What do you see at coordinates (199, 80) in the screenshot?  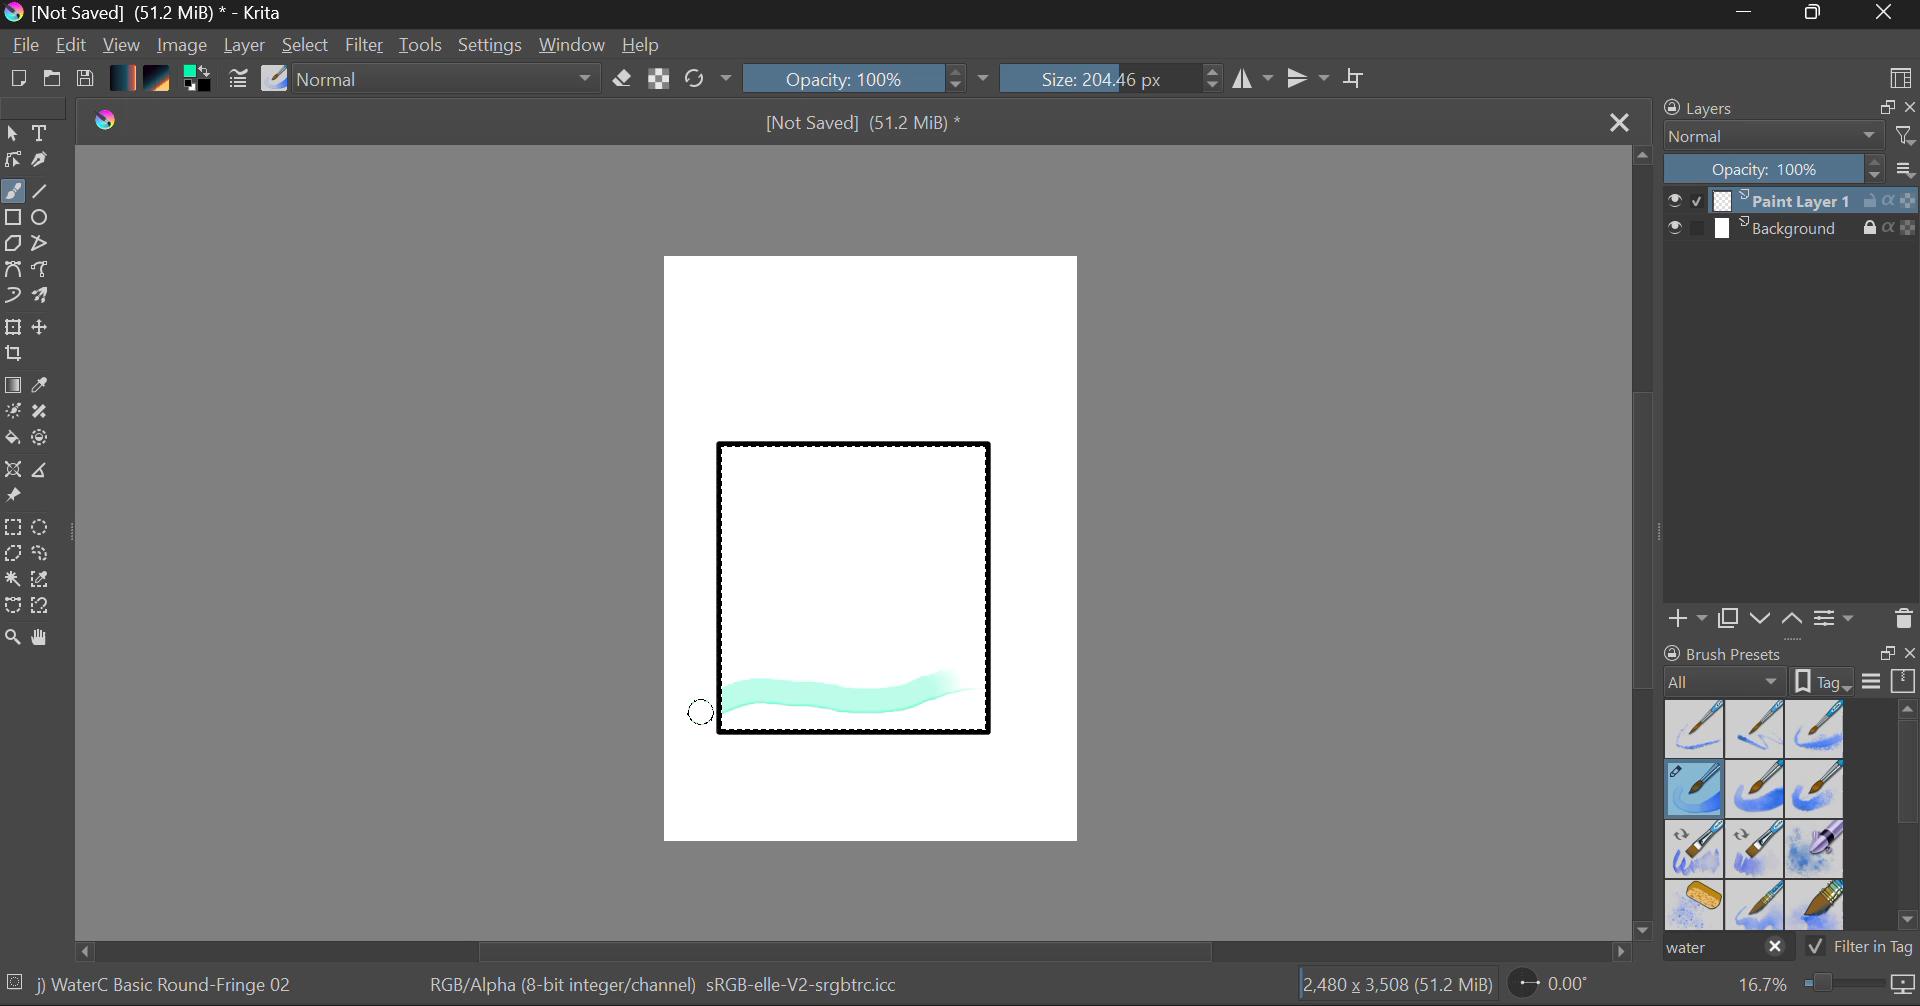 I see `Colors in use` at bounding box center [199, 80].